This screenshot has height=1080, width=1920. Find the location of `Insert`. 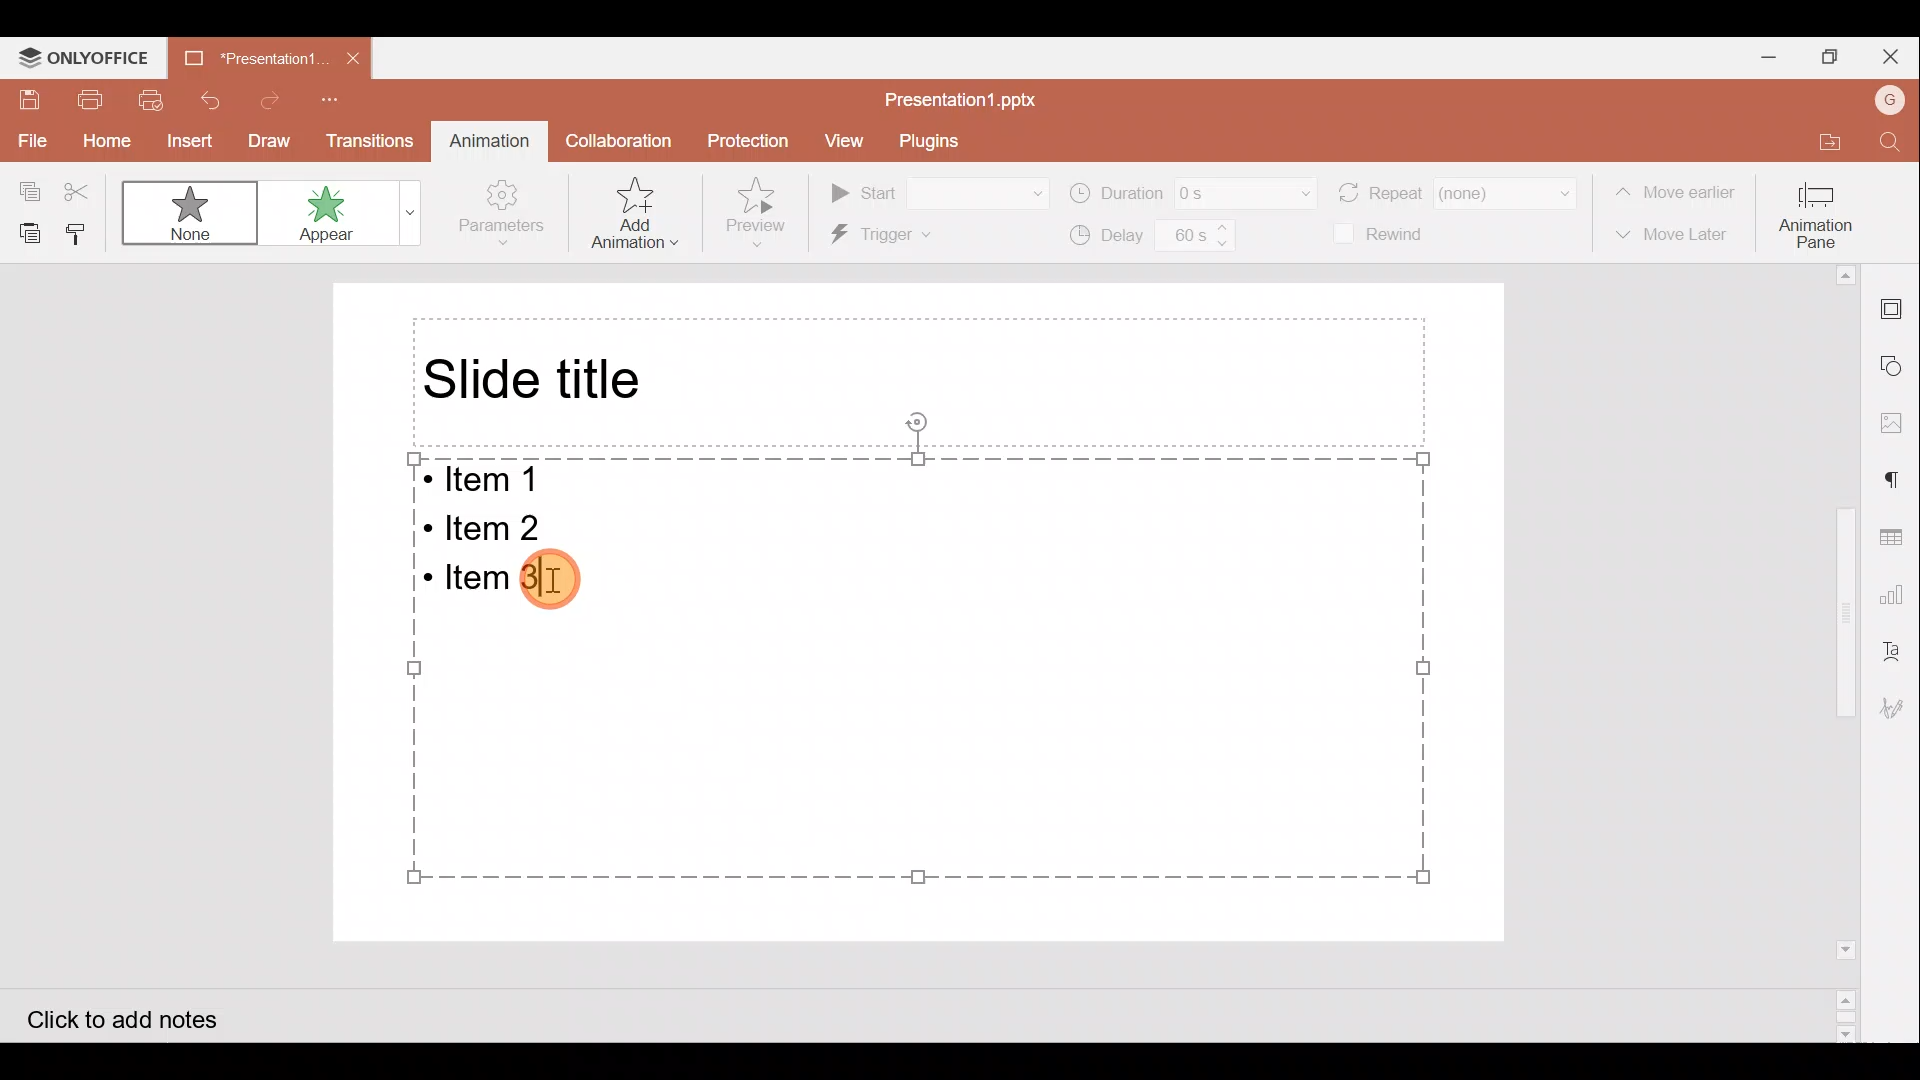

Insert is located at coordinates (184, 138).